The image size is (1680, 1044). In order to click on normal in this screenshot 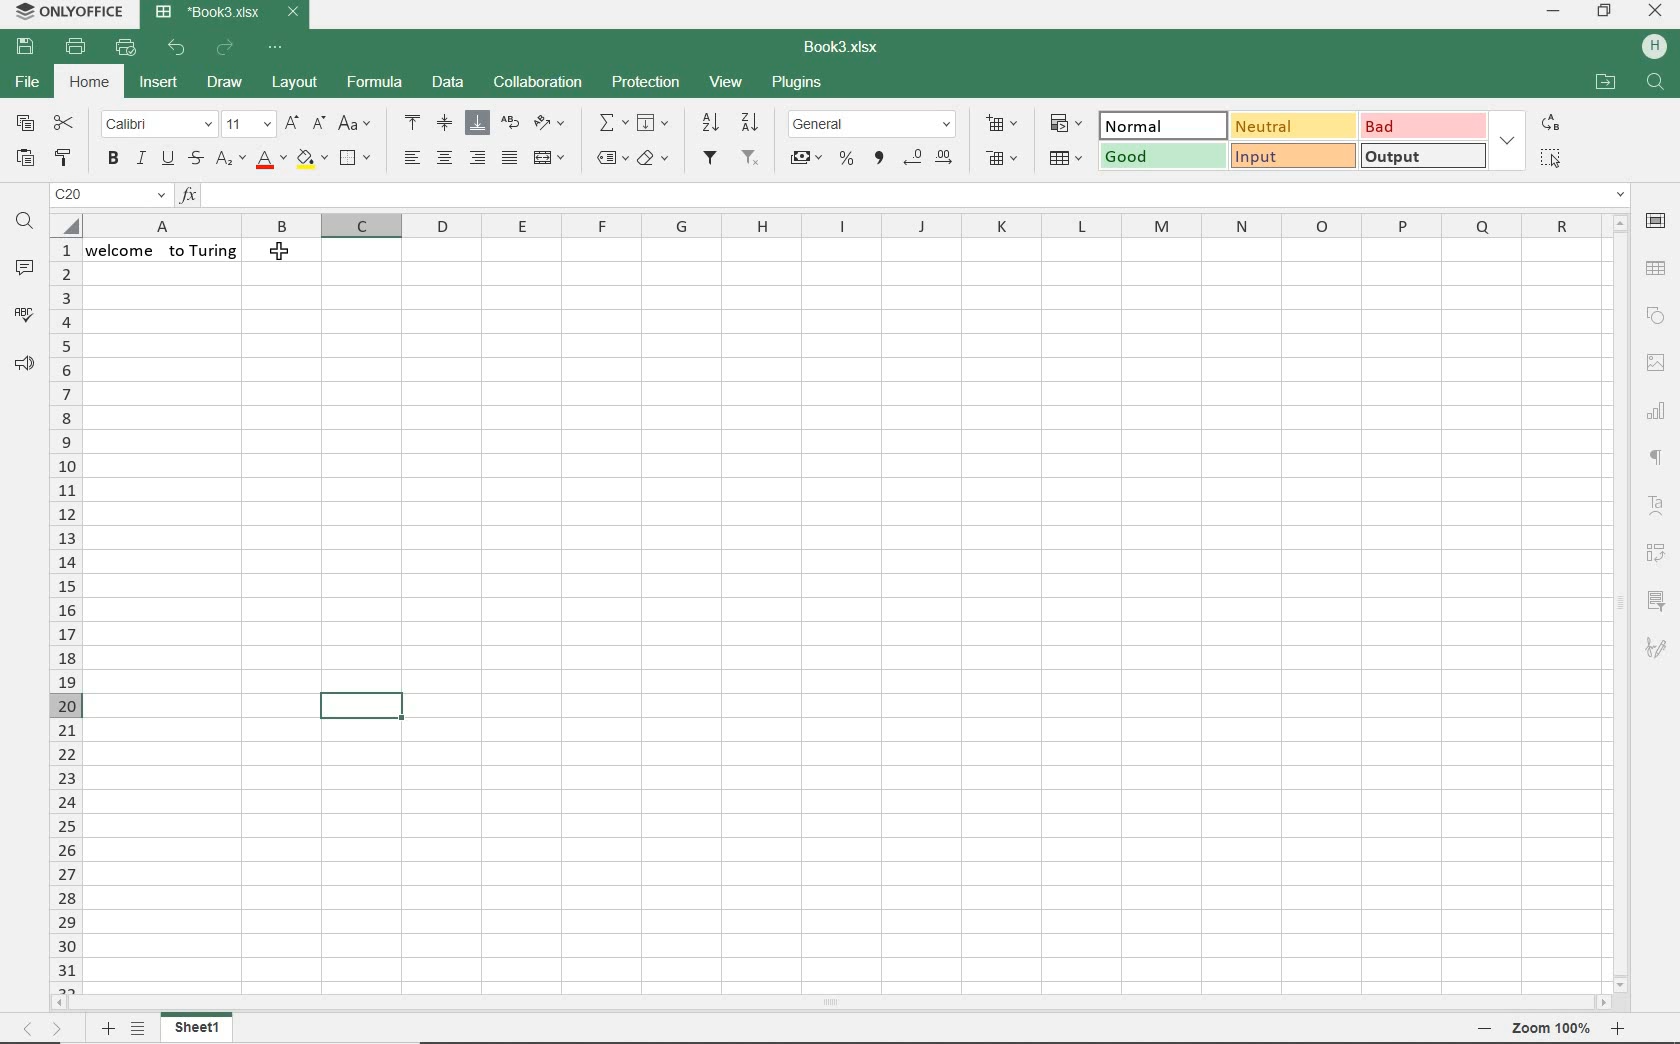, I will do `click(1158, 125)`.